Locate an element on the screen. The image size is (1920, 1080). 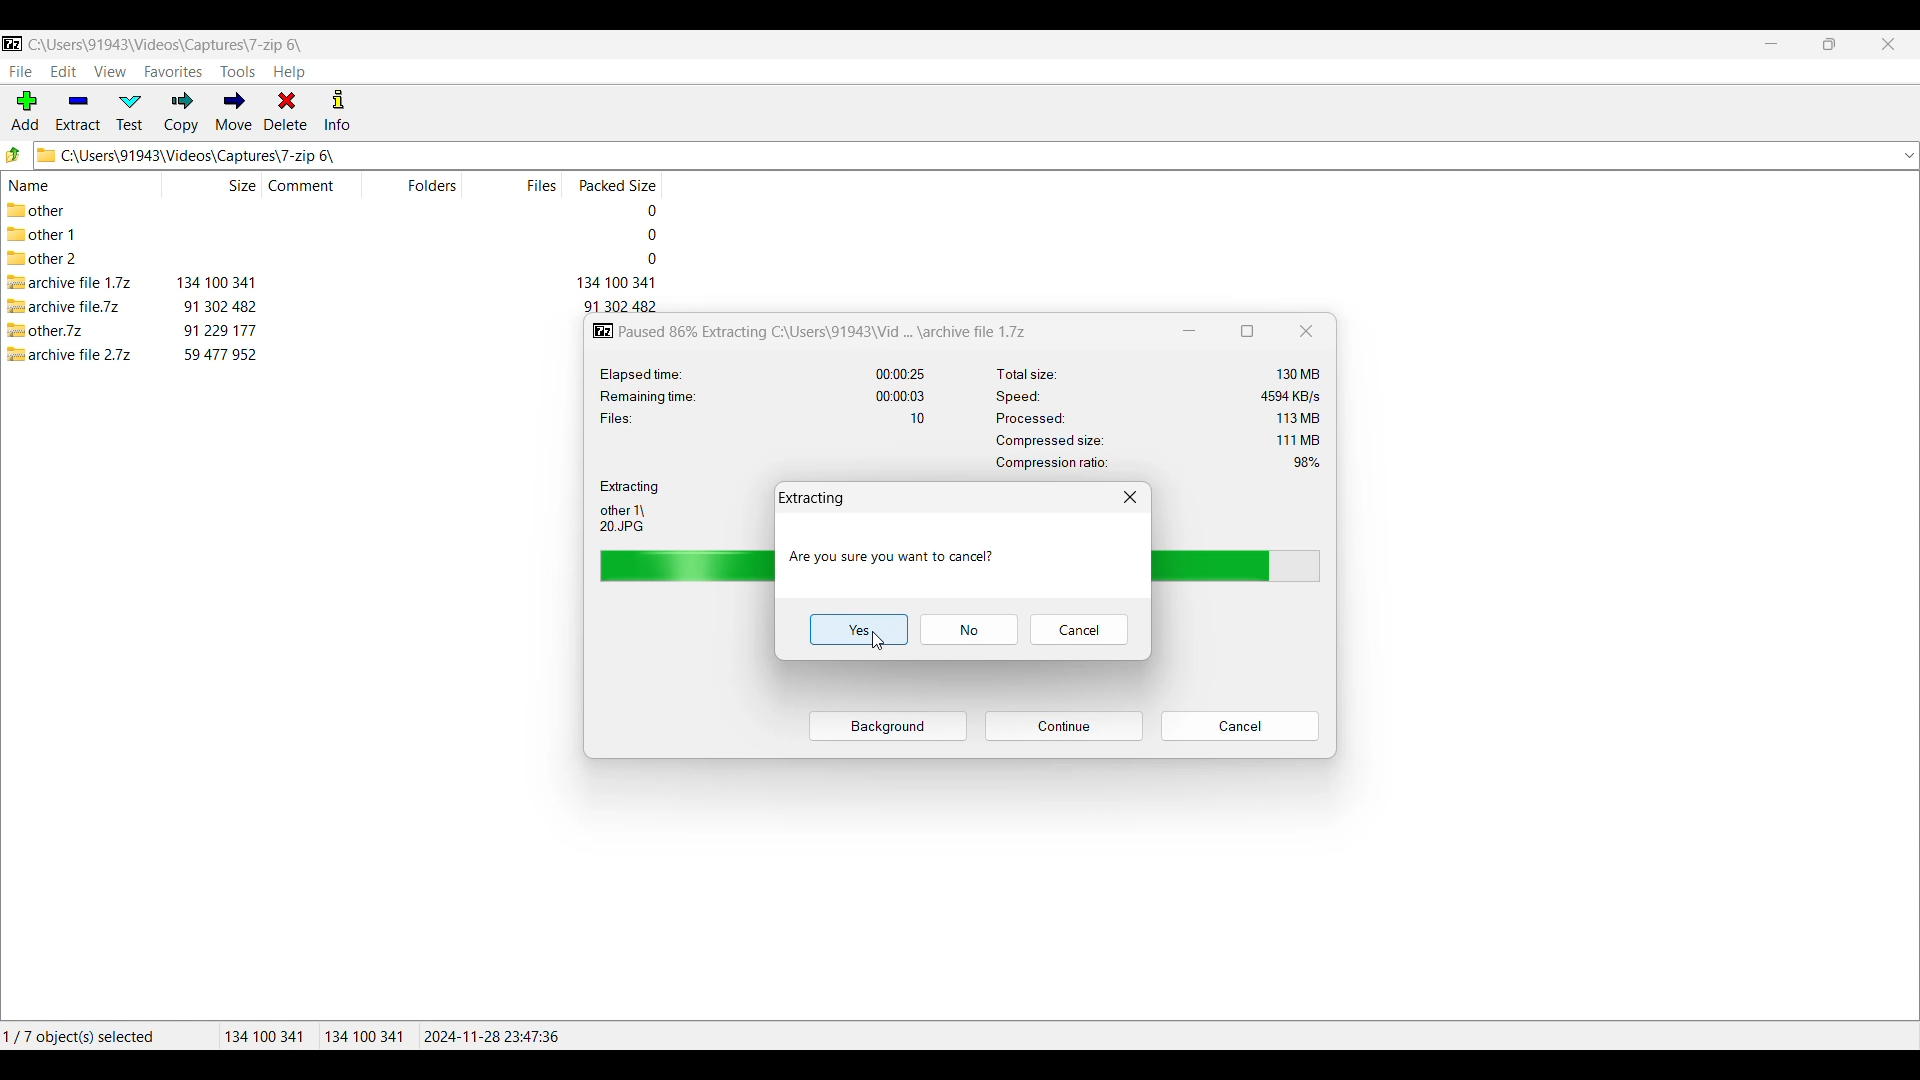
Background is located at coordinates (888, 726).